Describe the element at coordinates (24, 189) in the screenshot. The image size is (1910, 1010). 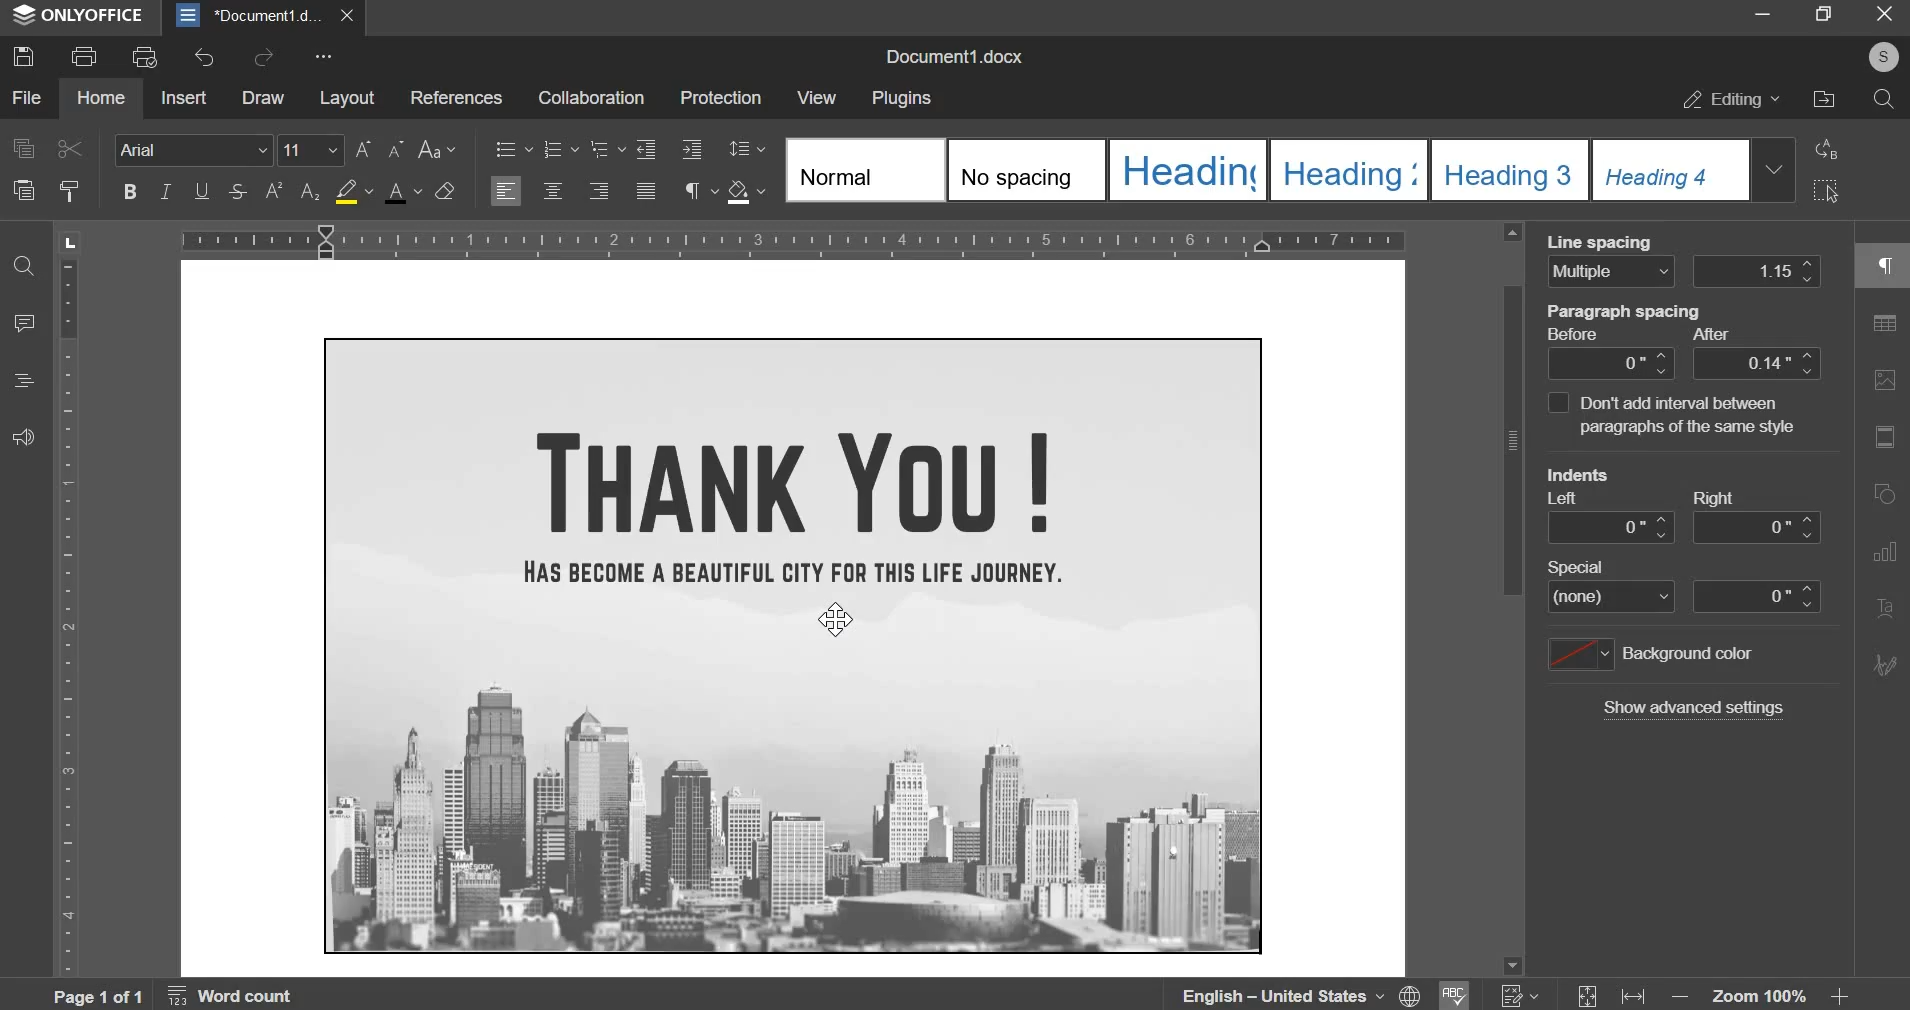
I see `paste` at that location.